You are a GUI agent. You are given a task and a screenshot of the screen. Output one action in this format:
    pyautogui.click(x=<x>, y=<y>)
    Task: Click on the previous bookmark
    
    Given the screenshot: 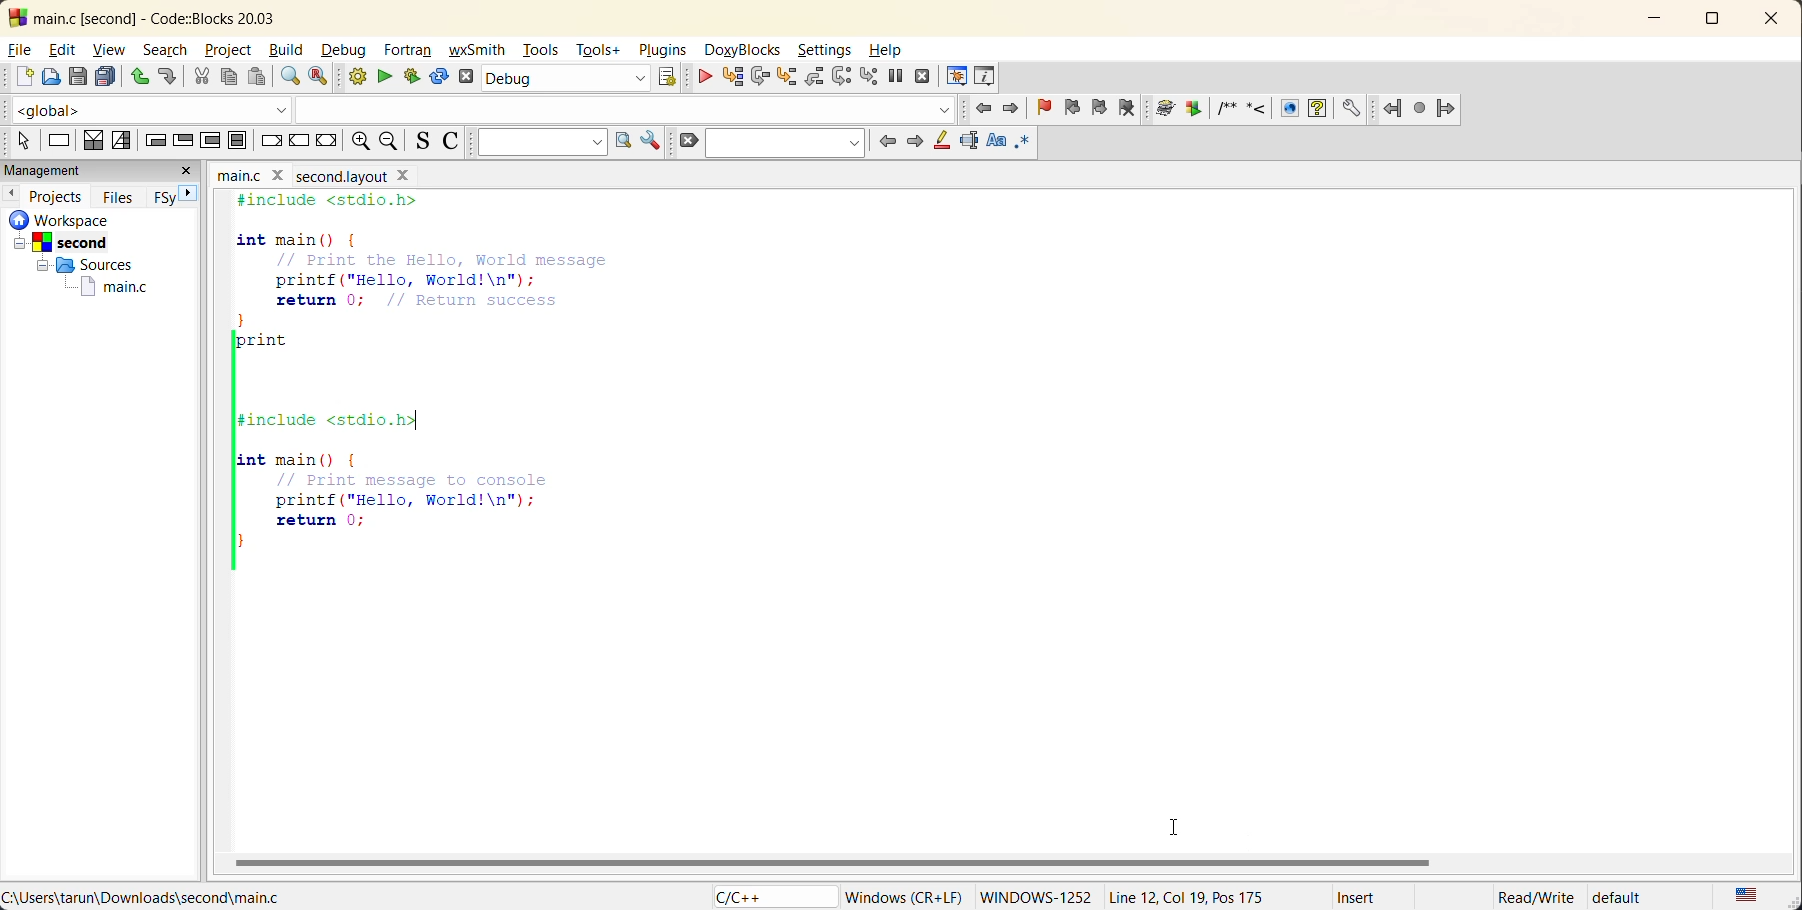 What is the action you would take?
    pyautogui.click(x=1075, y=109)
    